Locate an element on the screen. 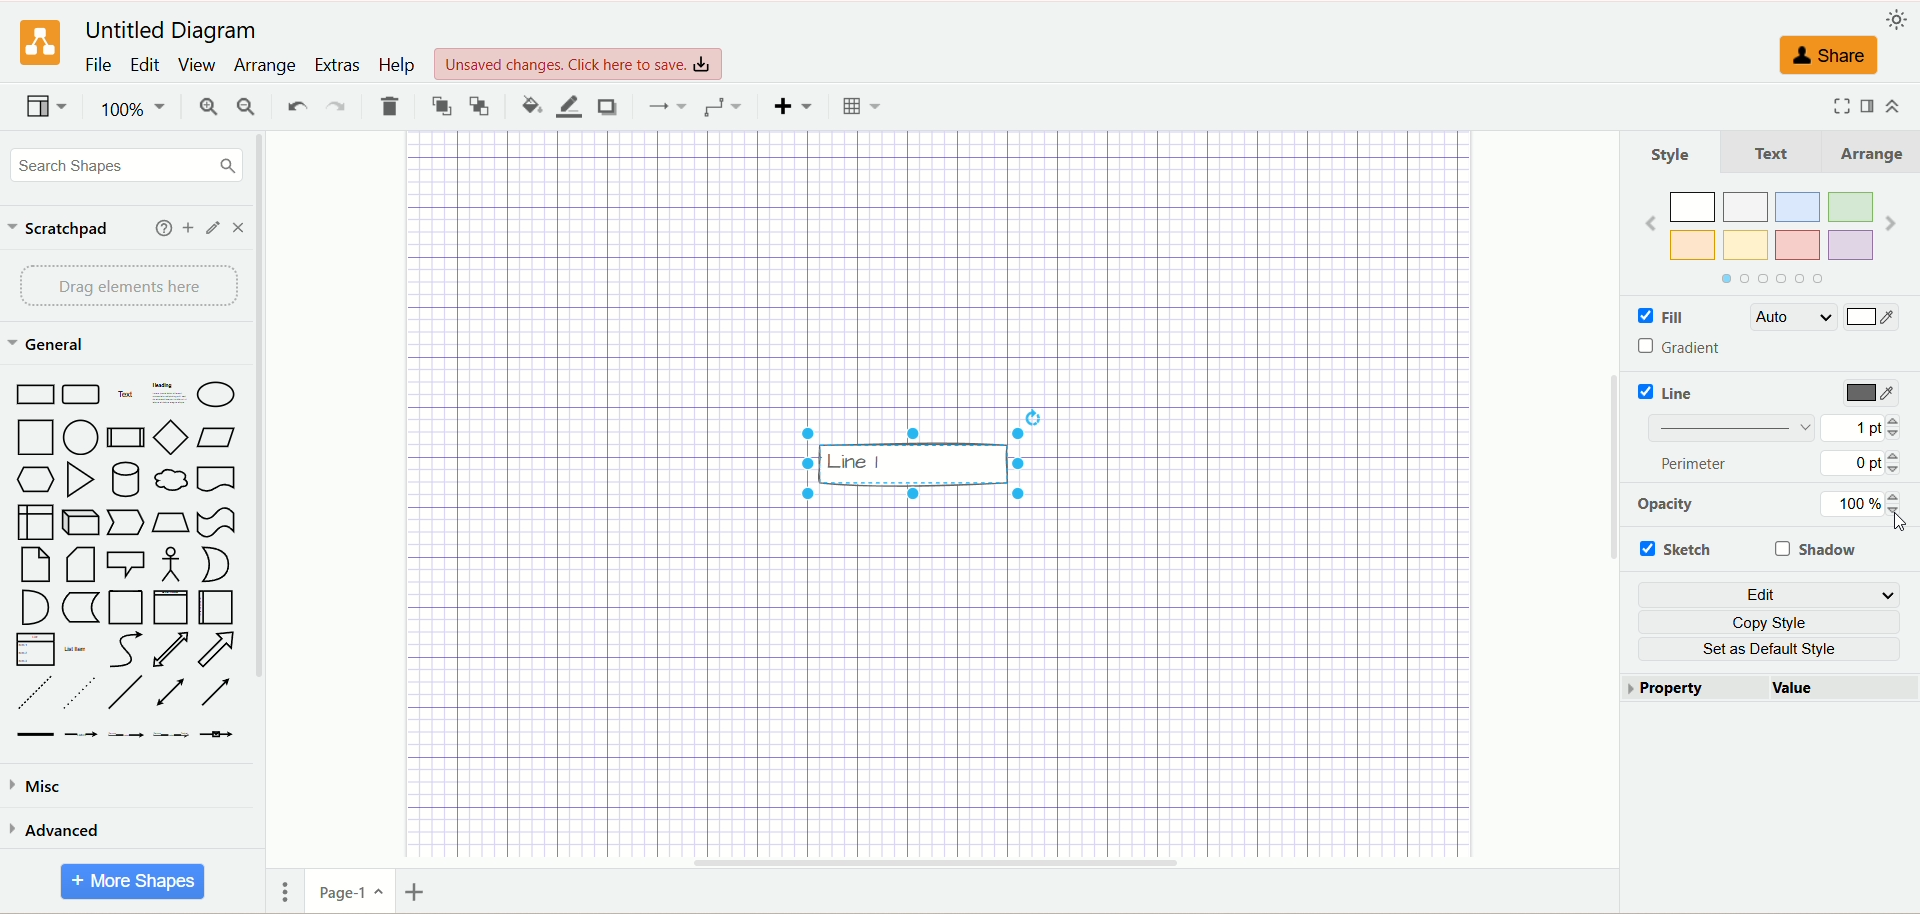 The width and height of the screenshot is (1920, 914). search shapes is located at coordinates (121, 164).